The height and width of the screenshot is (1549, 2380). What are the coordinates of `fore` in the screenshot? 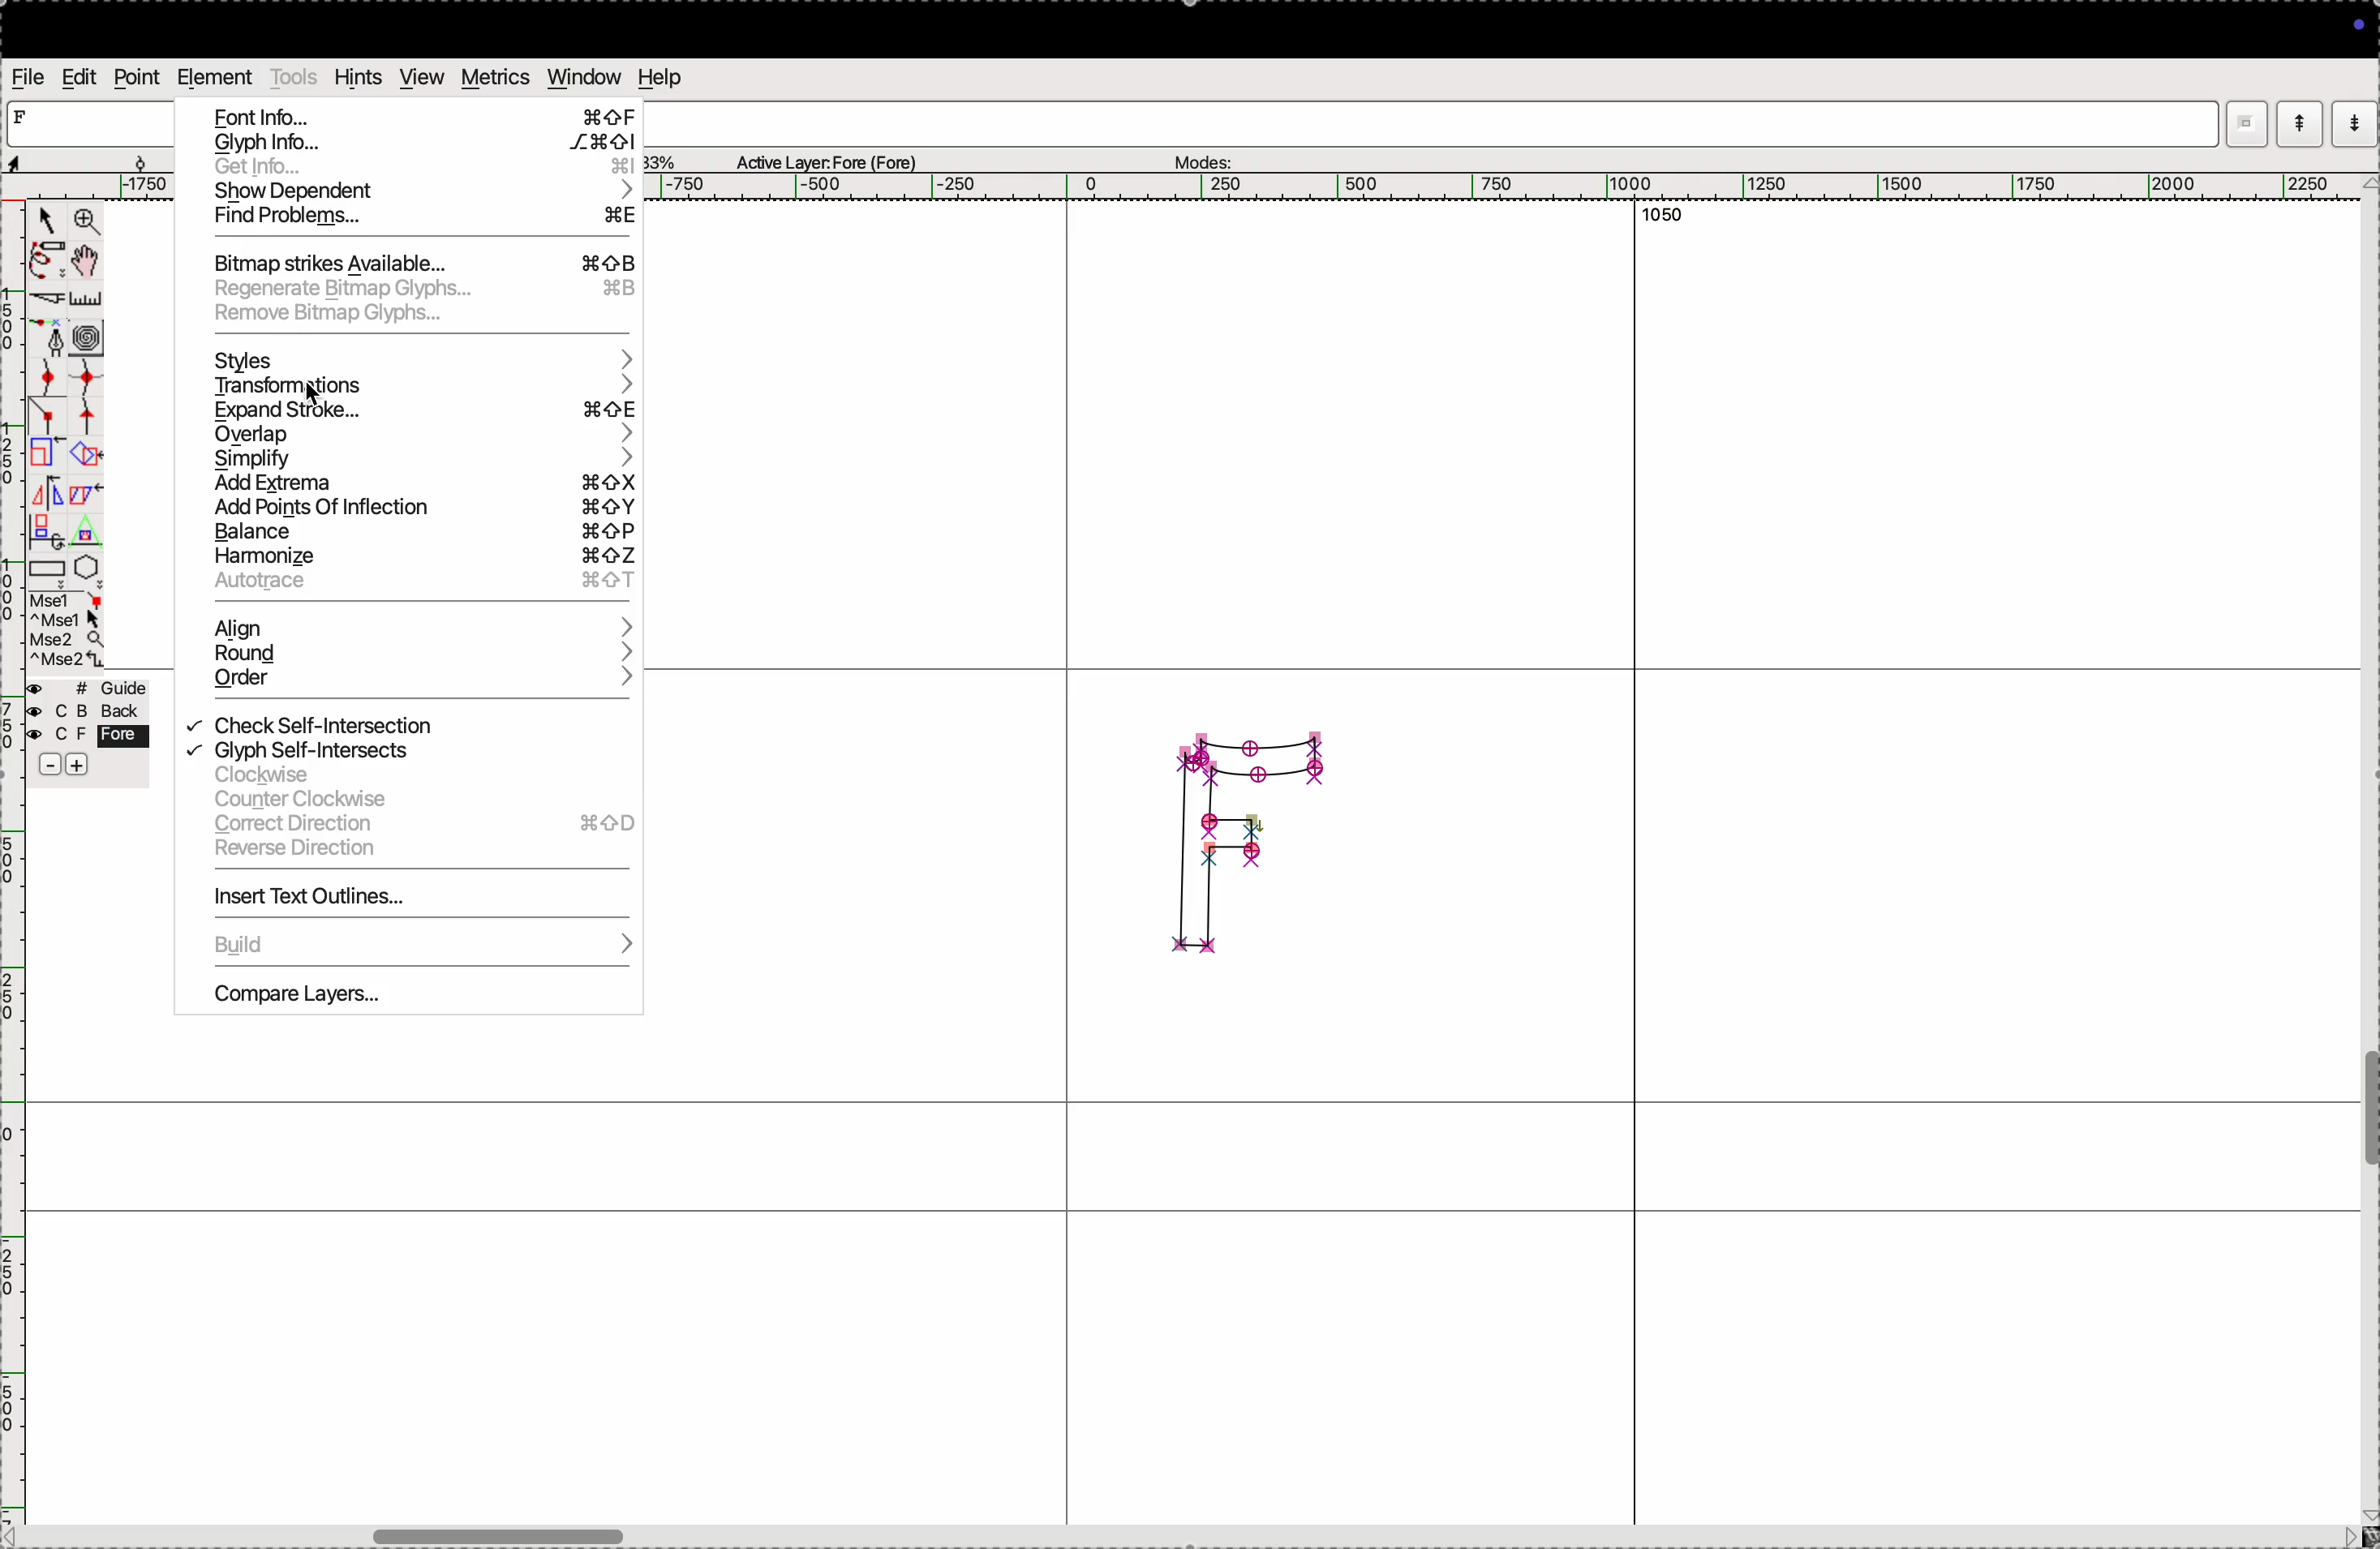 It's located at (90, 737).